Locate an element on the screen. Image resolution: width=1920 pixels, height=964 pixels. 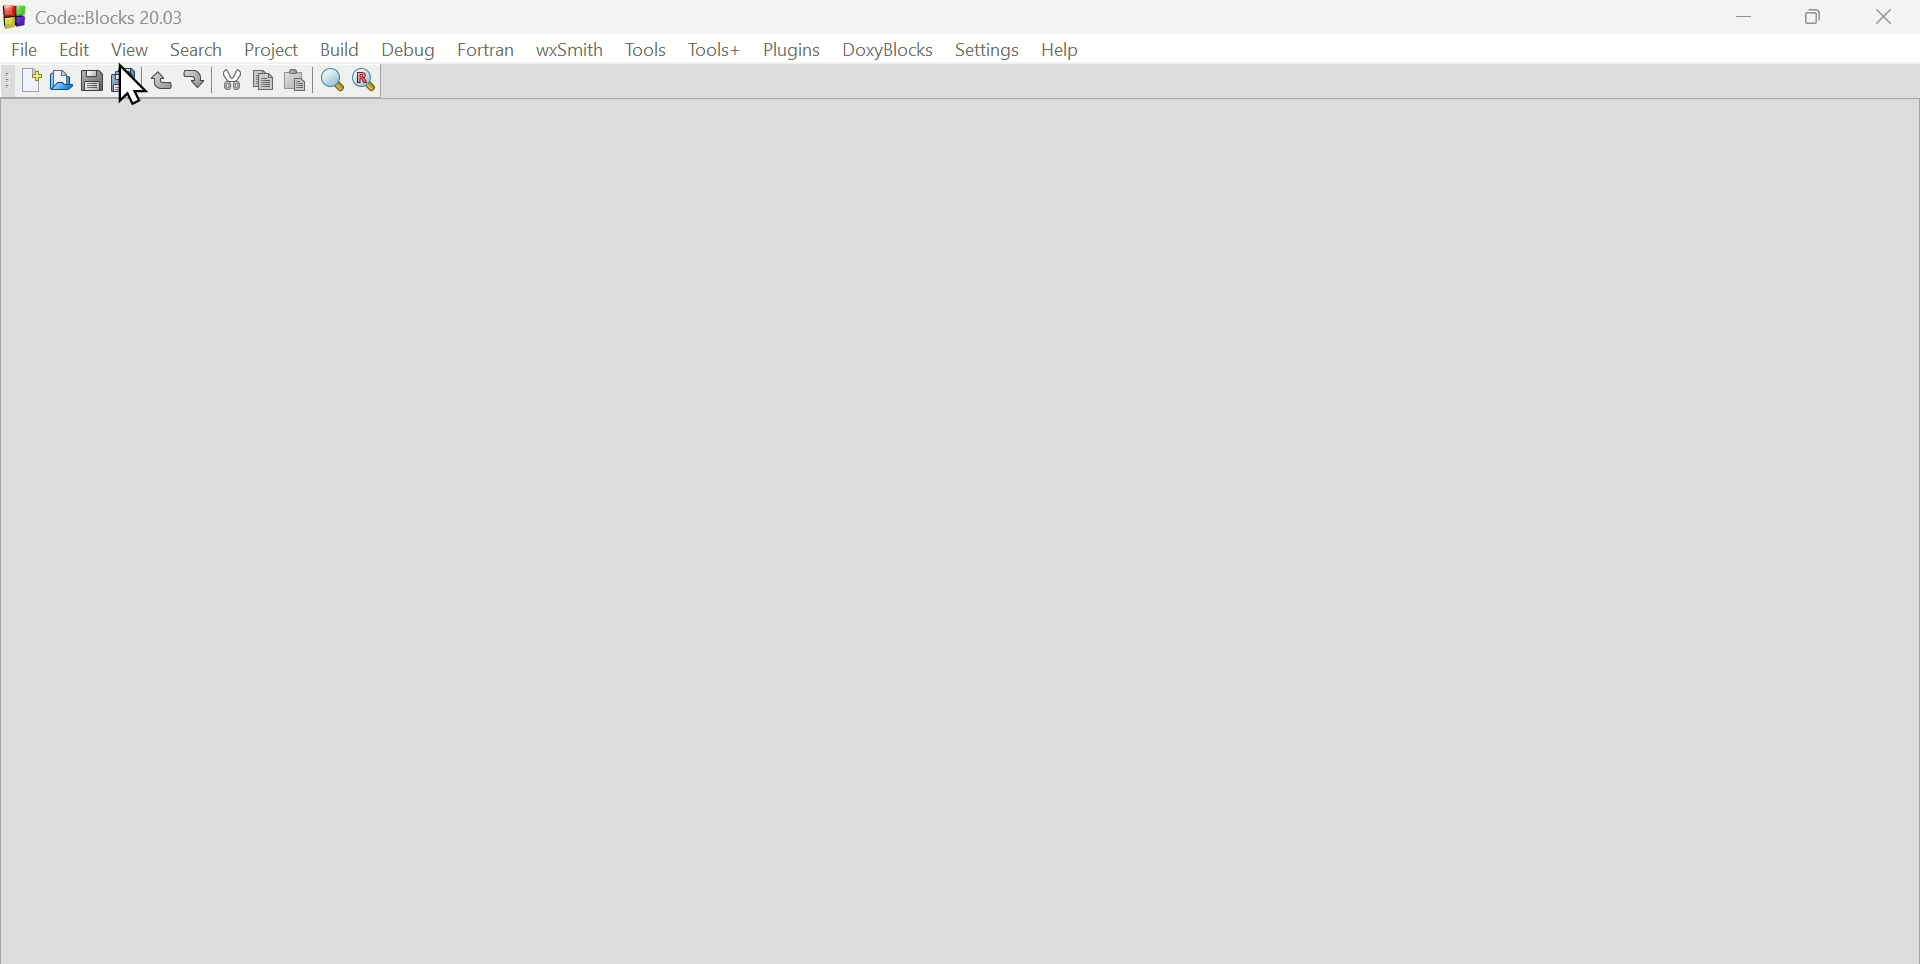
Project is located at coordinates (273, 48).